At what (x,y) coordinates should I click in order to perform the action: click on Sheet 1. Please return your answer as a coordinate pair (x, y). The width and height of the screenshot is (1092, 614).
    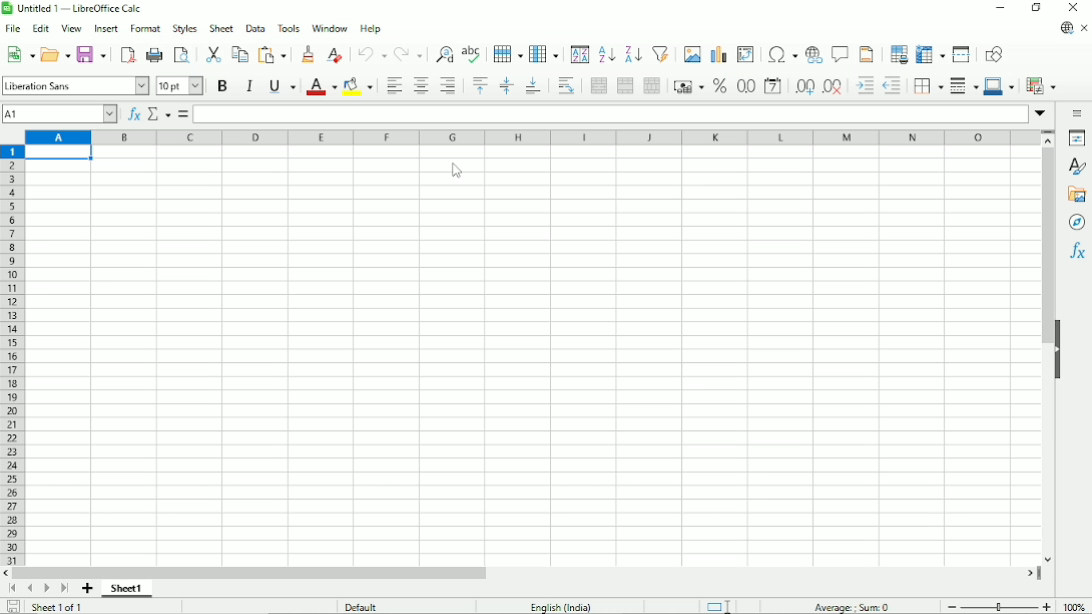
    Looking at the image, I should click on (129, 589).